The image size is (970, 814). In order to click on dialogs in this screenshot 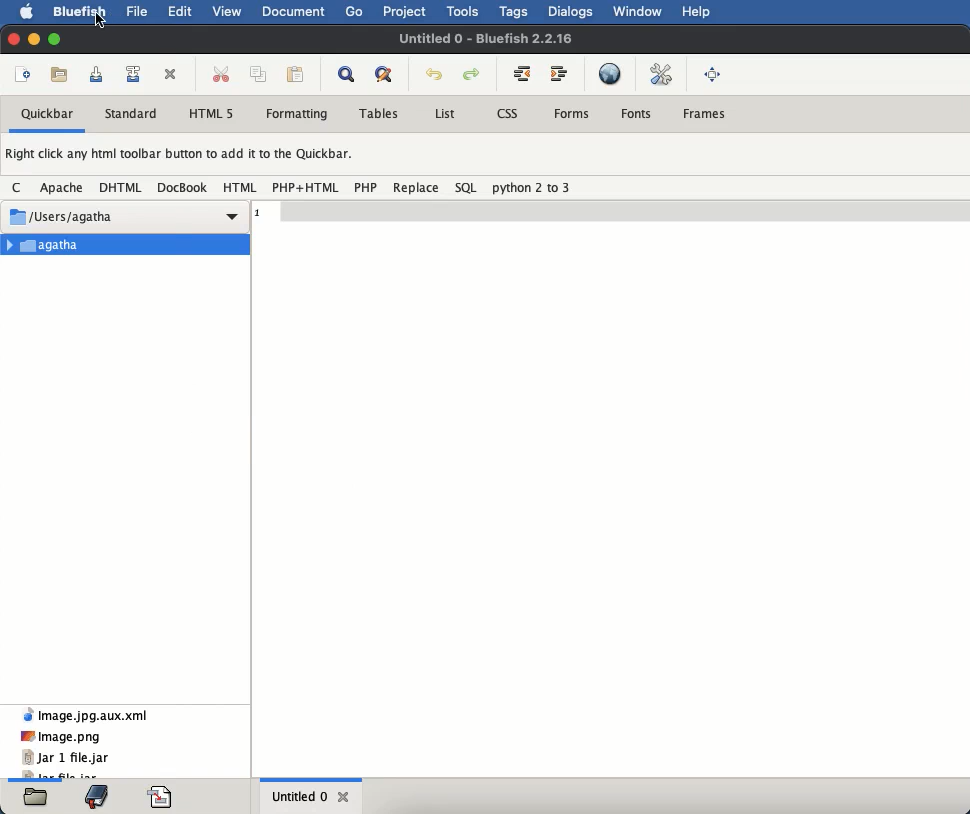, I will do `click(572, 12)`.